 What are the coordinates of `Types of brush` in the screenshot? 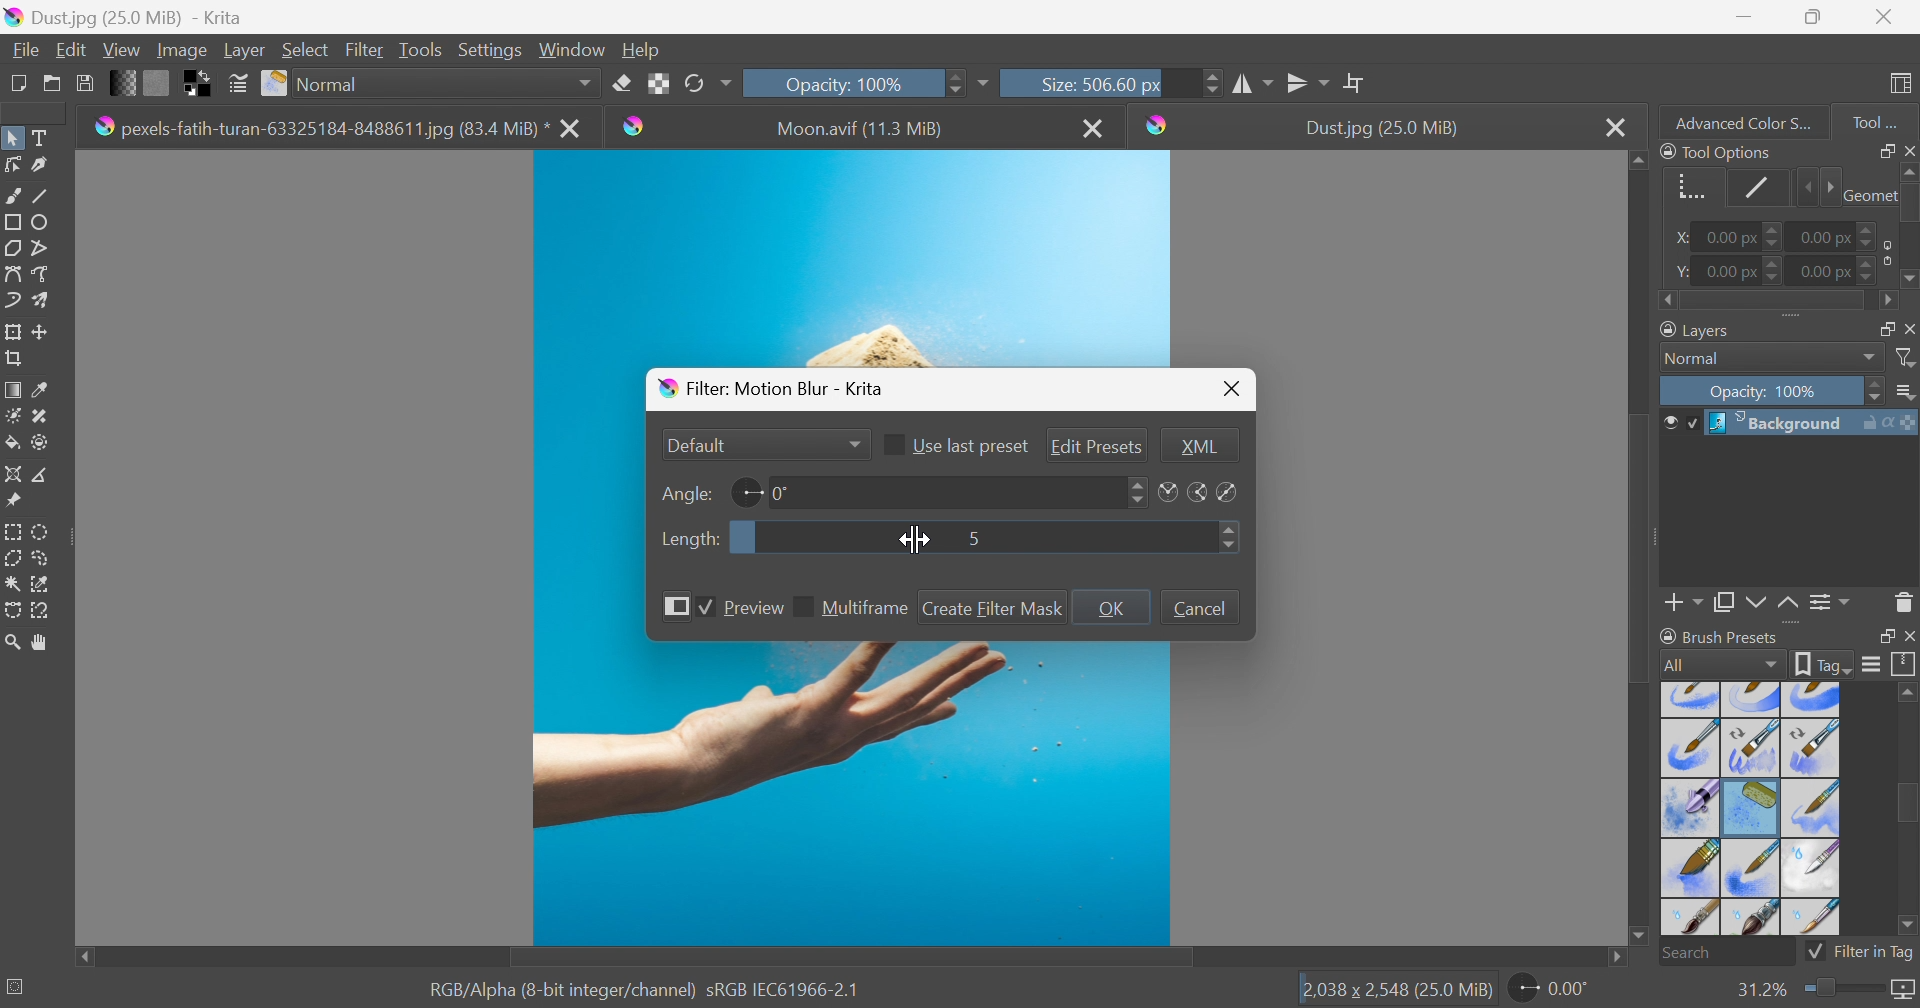 It's located at (1747, 807).